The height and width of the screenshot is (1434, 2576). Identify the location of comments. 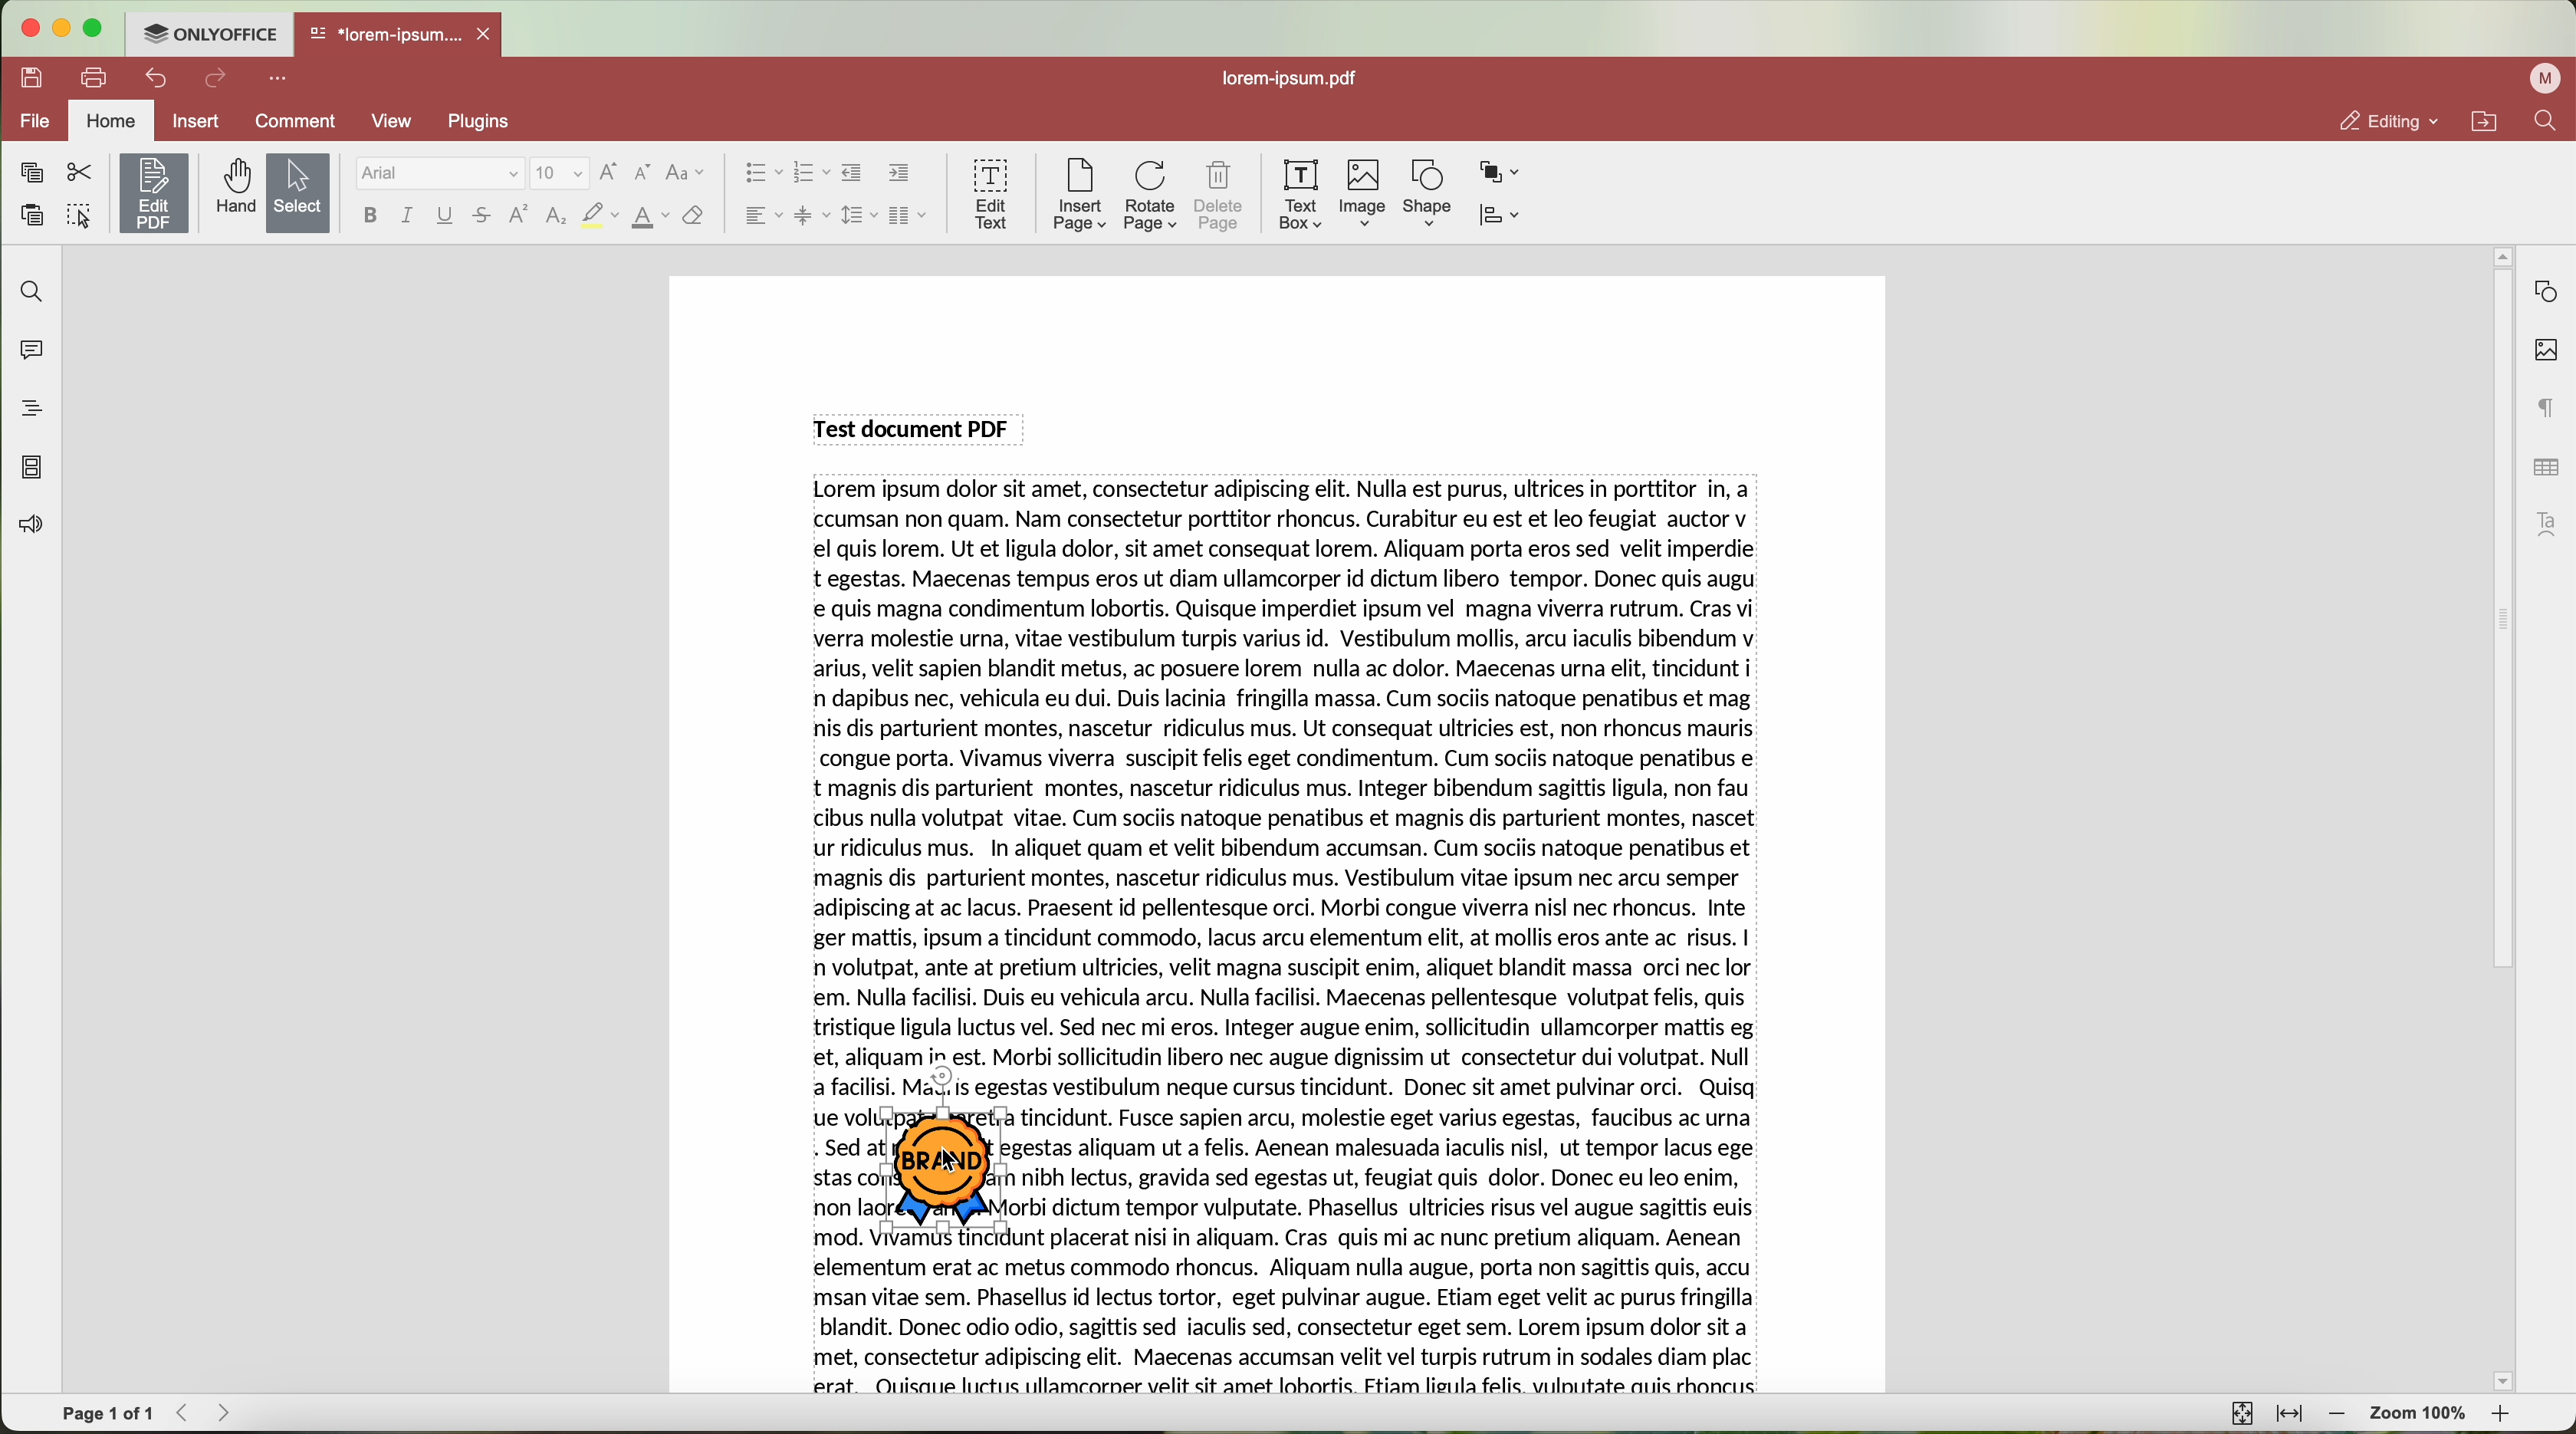
(27, 347).